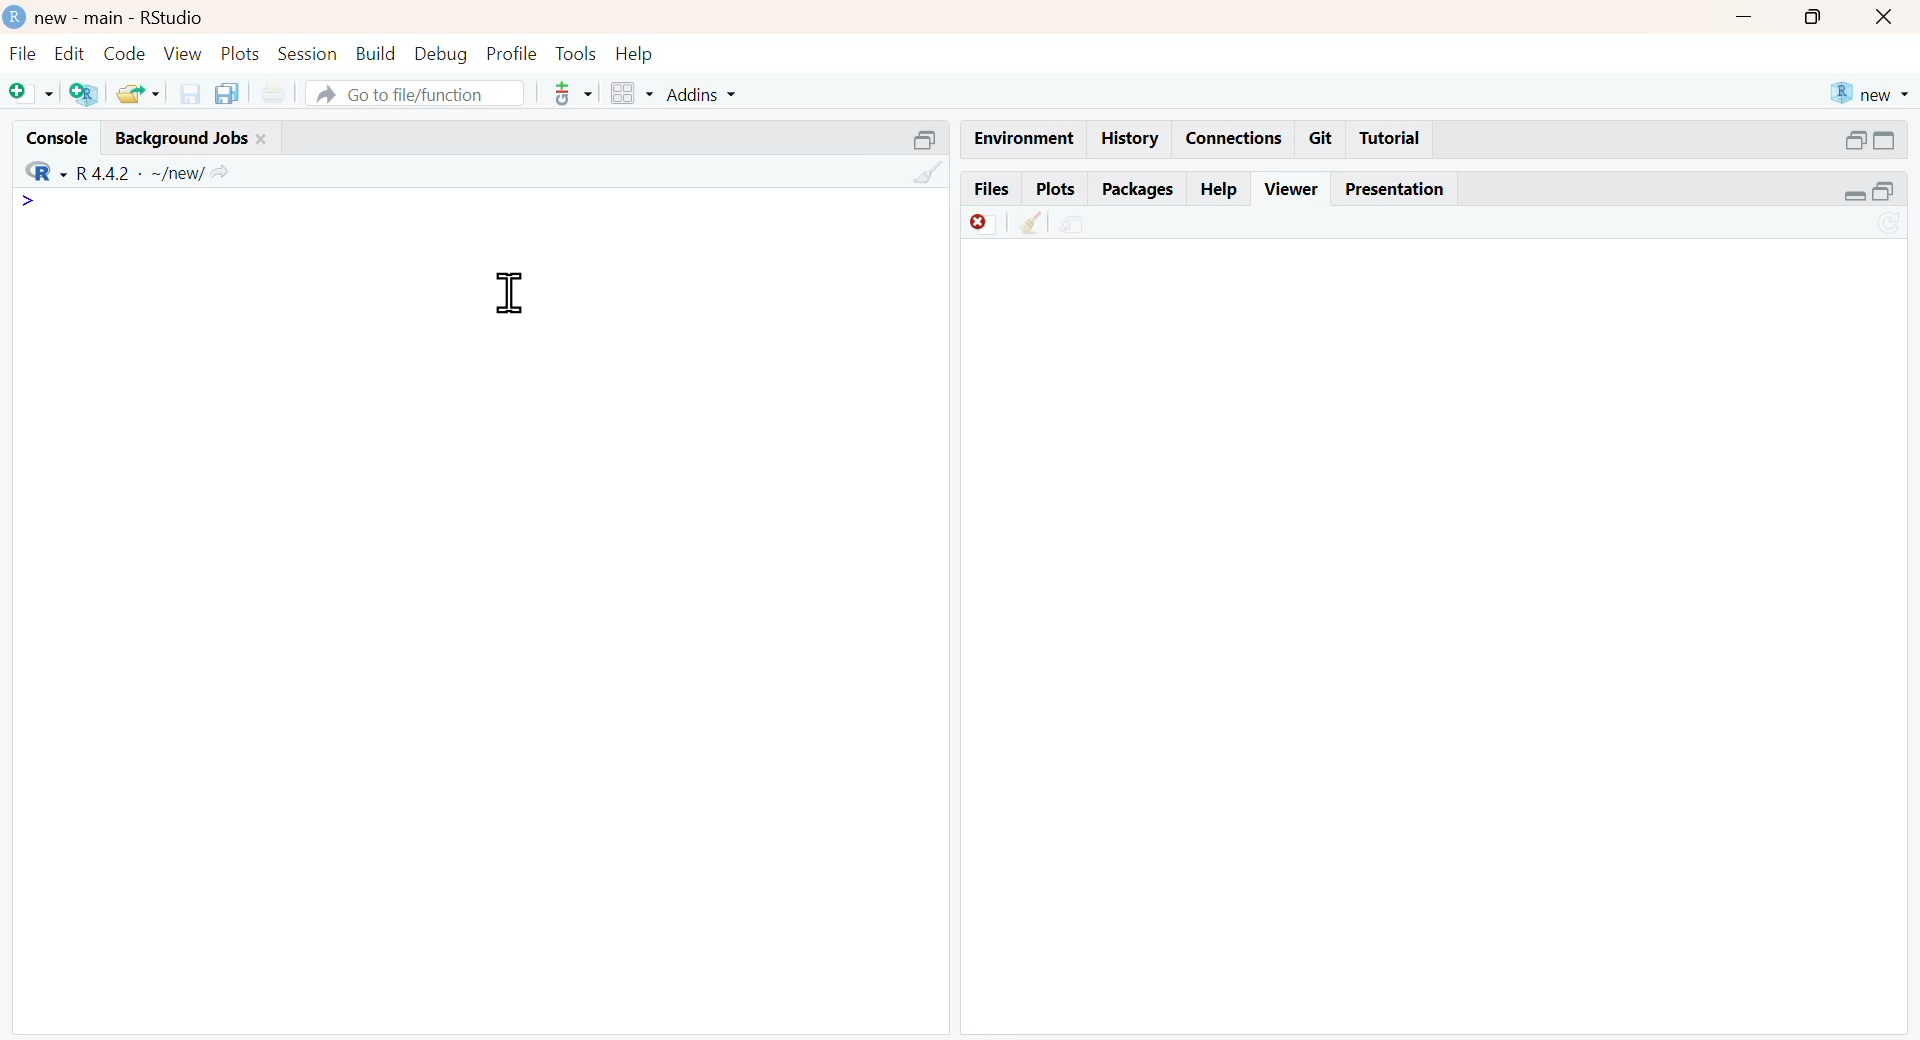 This screenshot has height=1040, width=1920. I want to click on Help, so click(1220, 188).